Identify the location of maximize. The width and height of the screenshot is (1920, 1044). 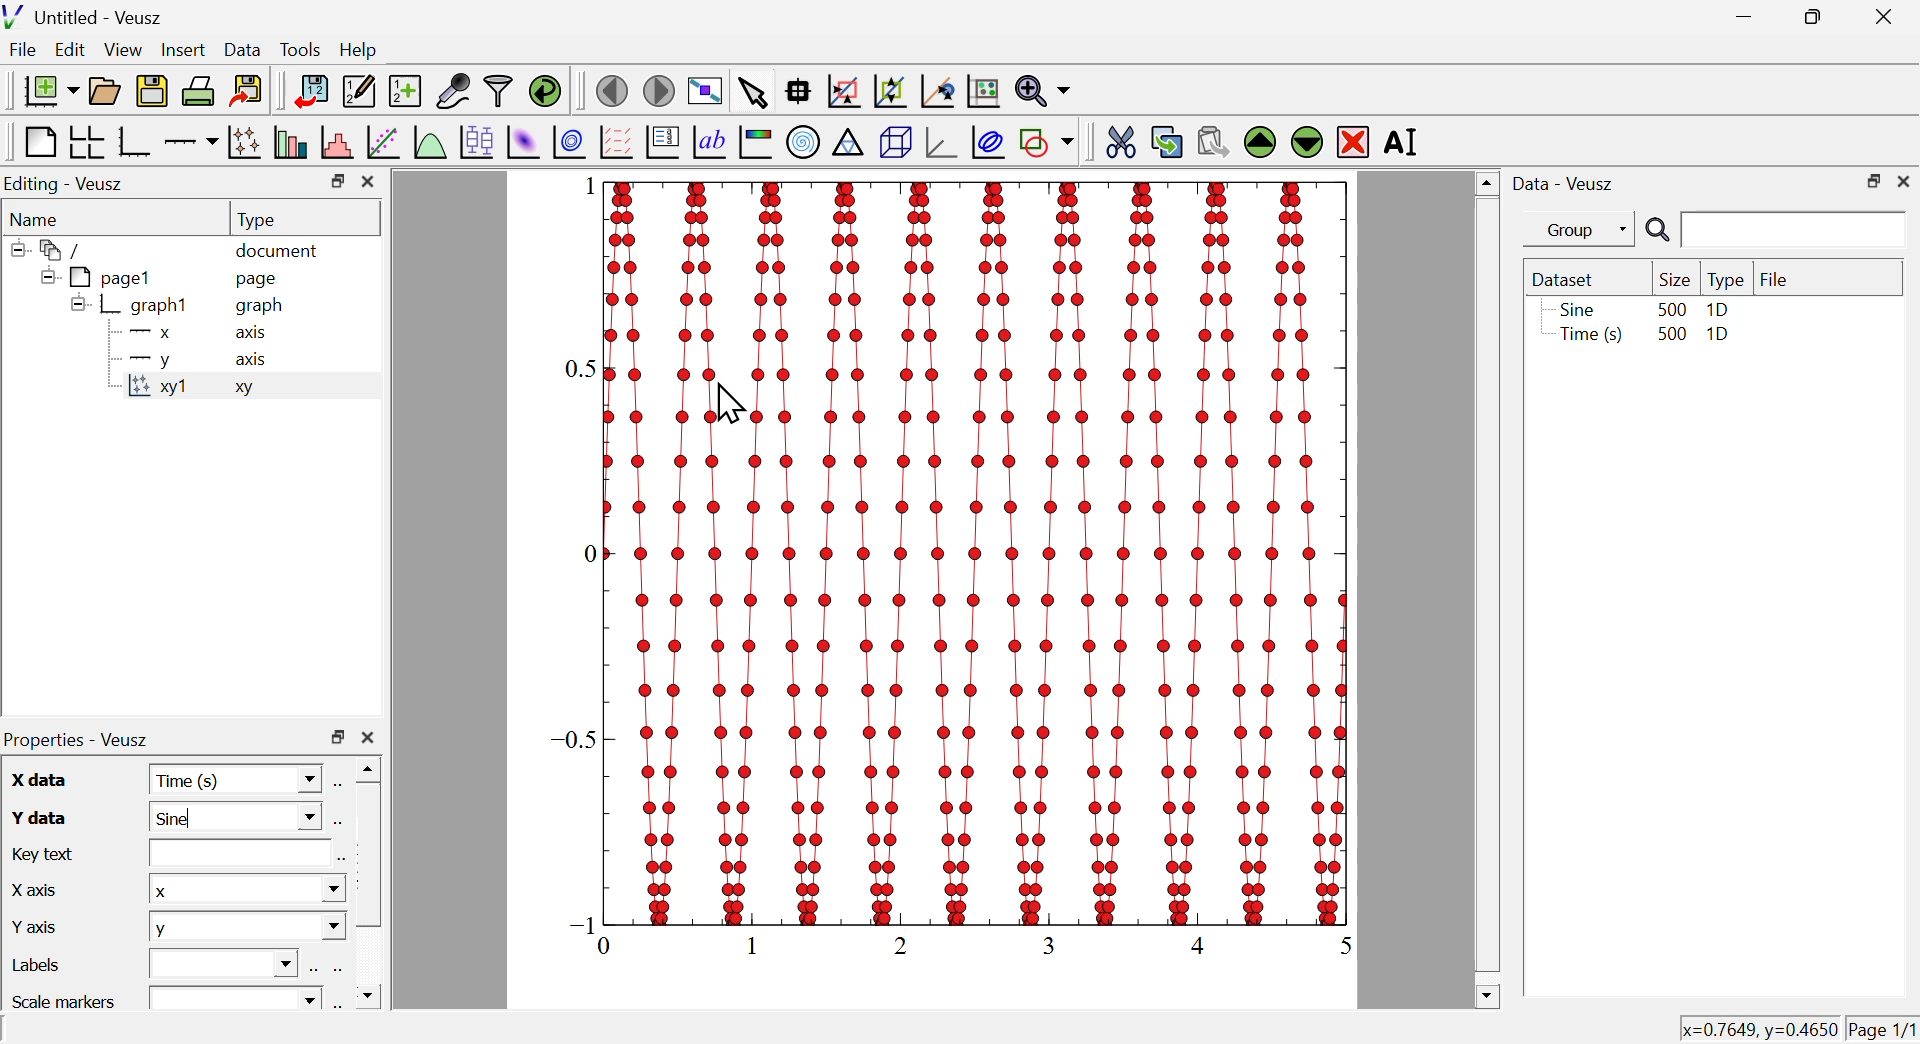
(1808, 18).